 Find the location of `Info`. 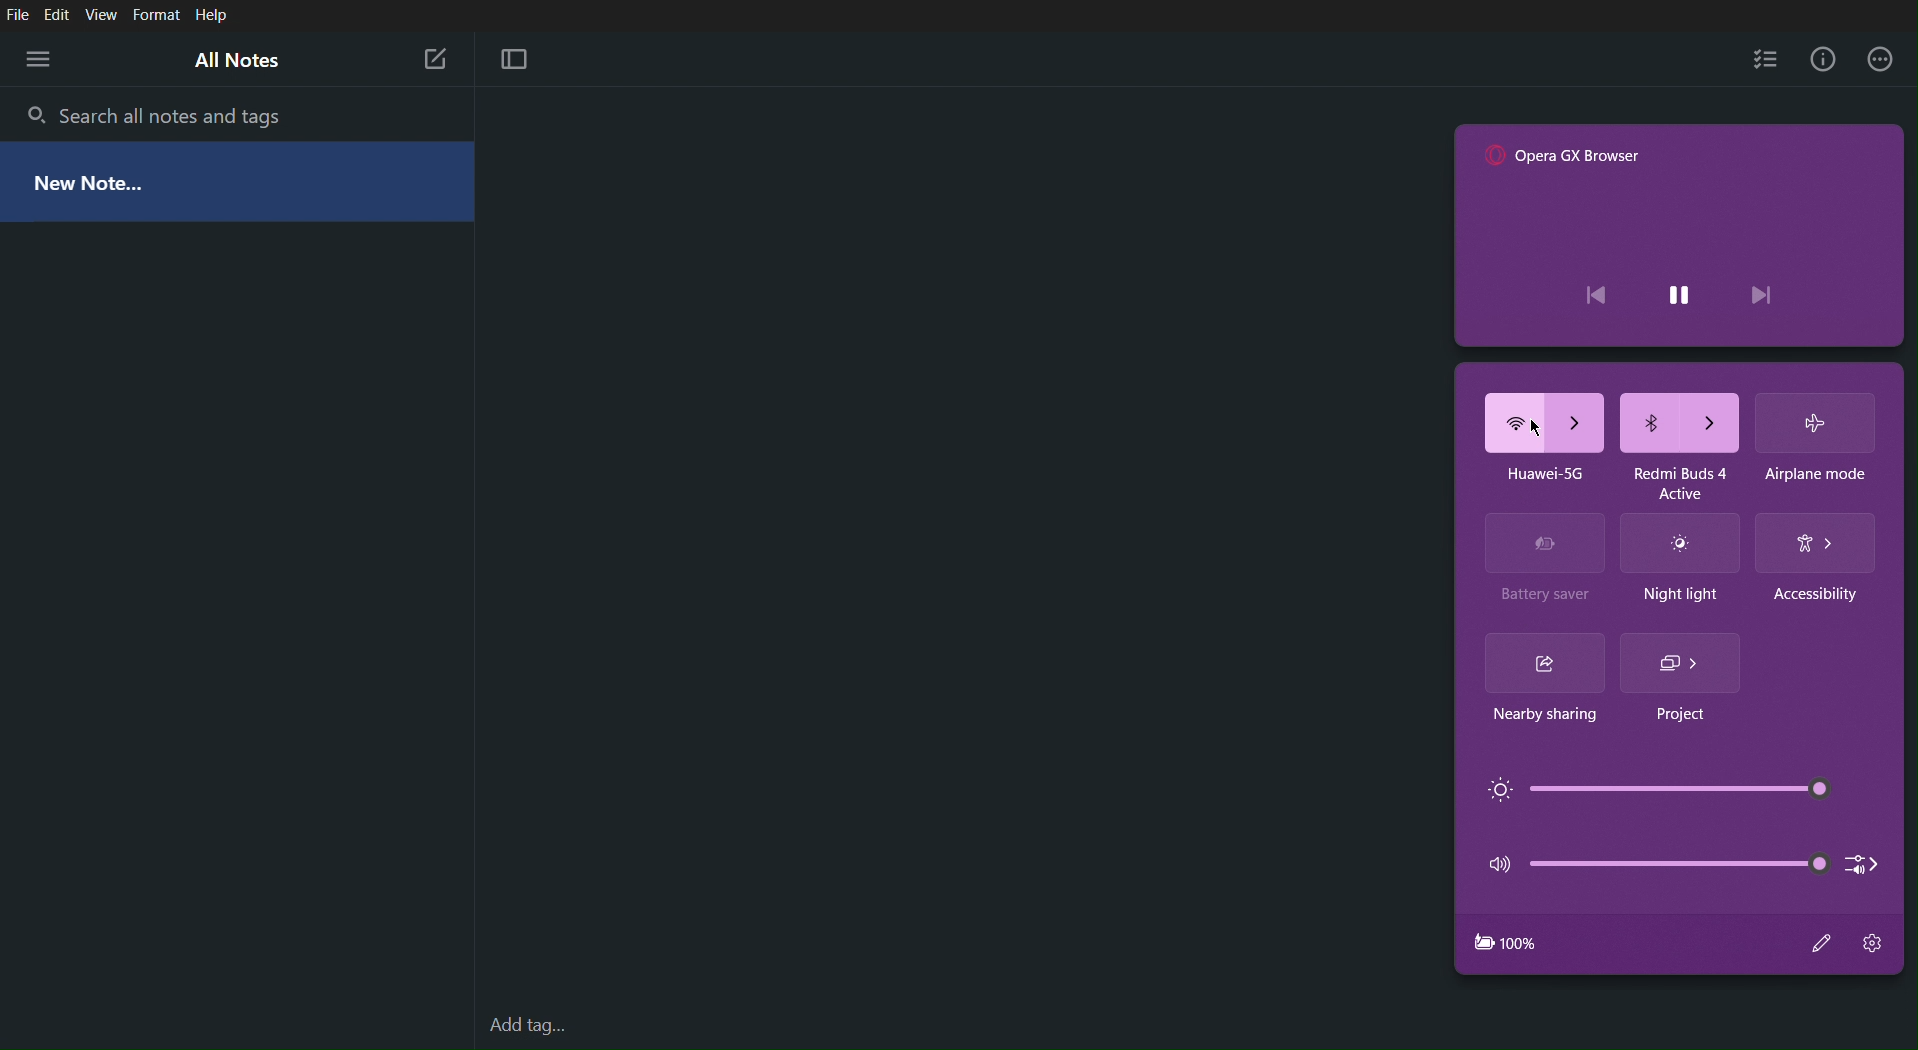

Info is located at coordinates (1819, 60).